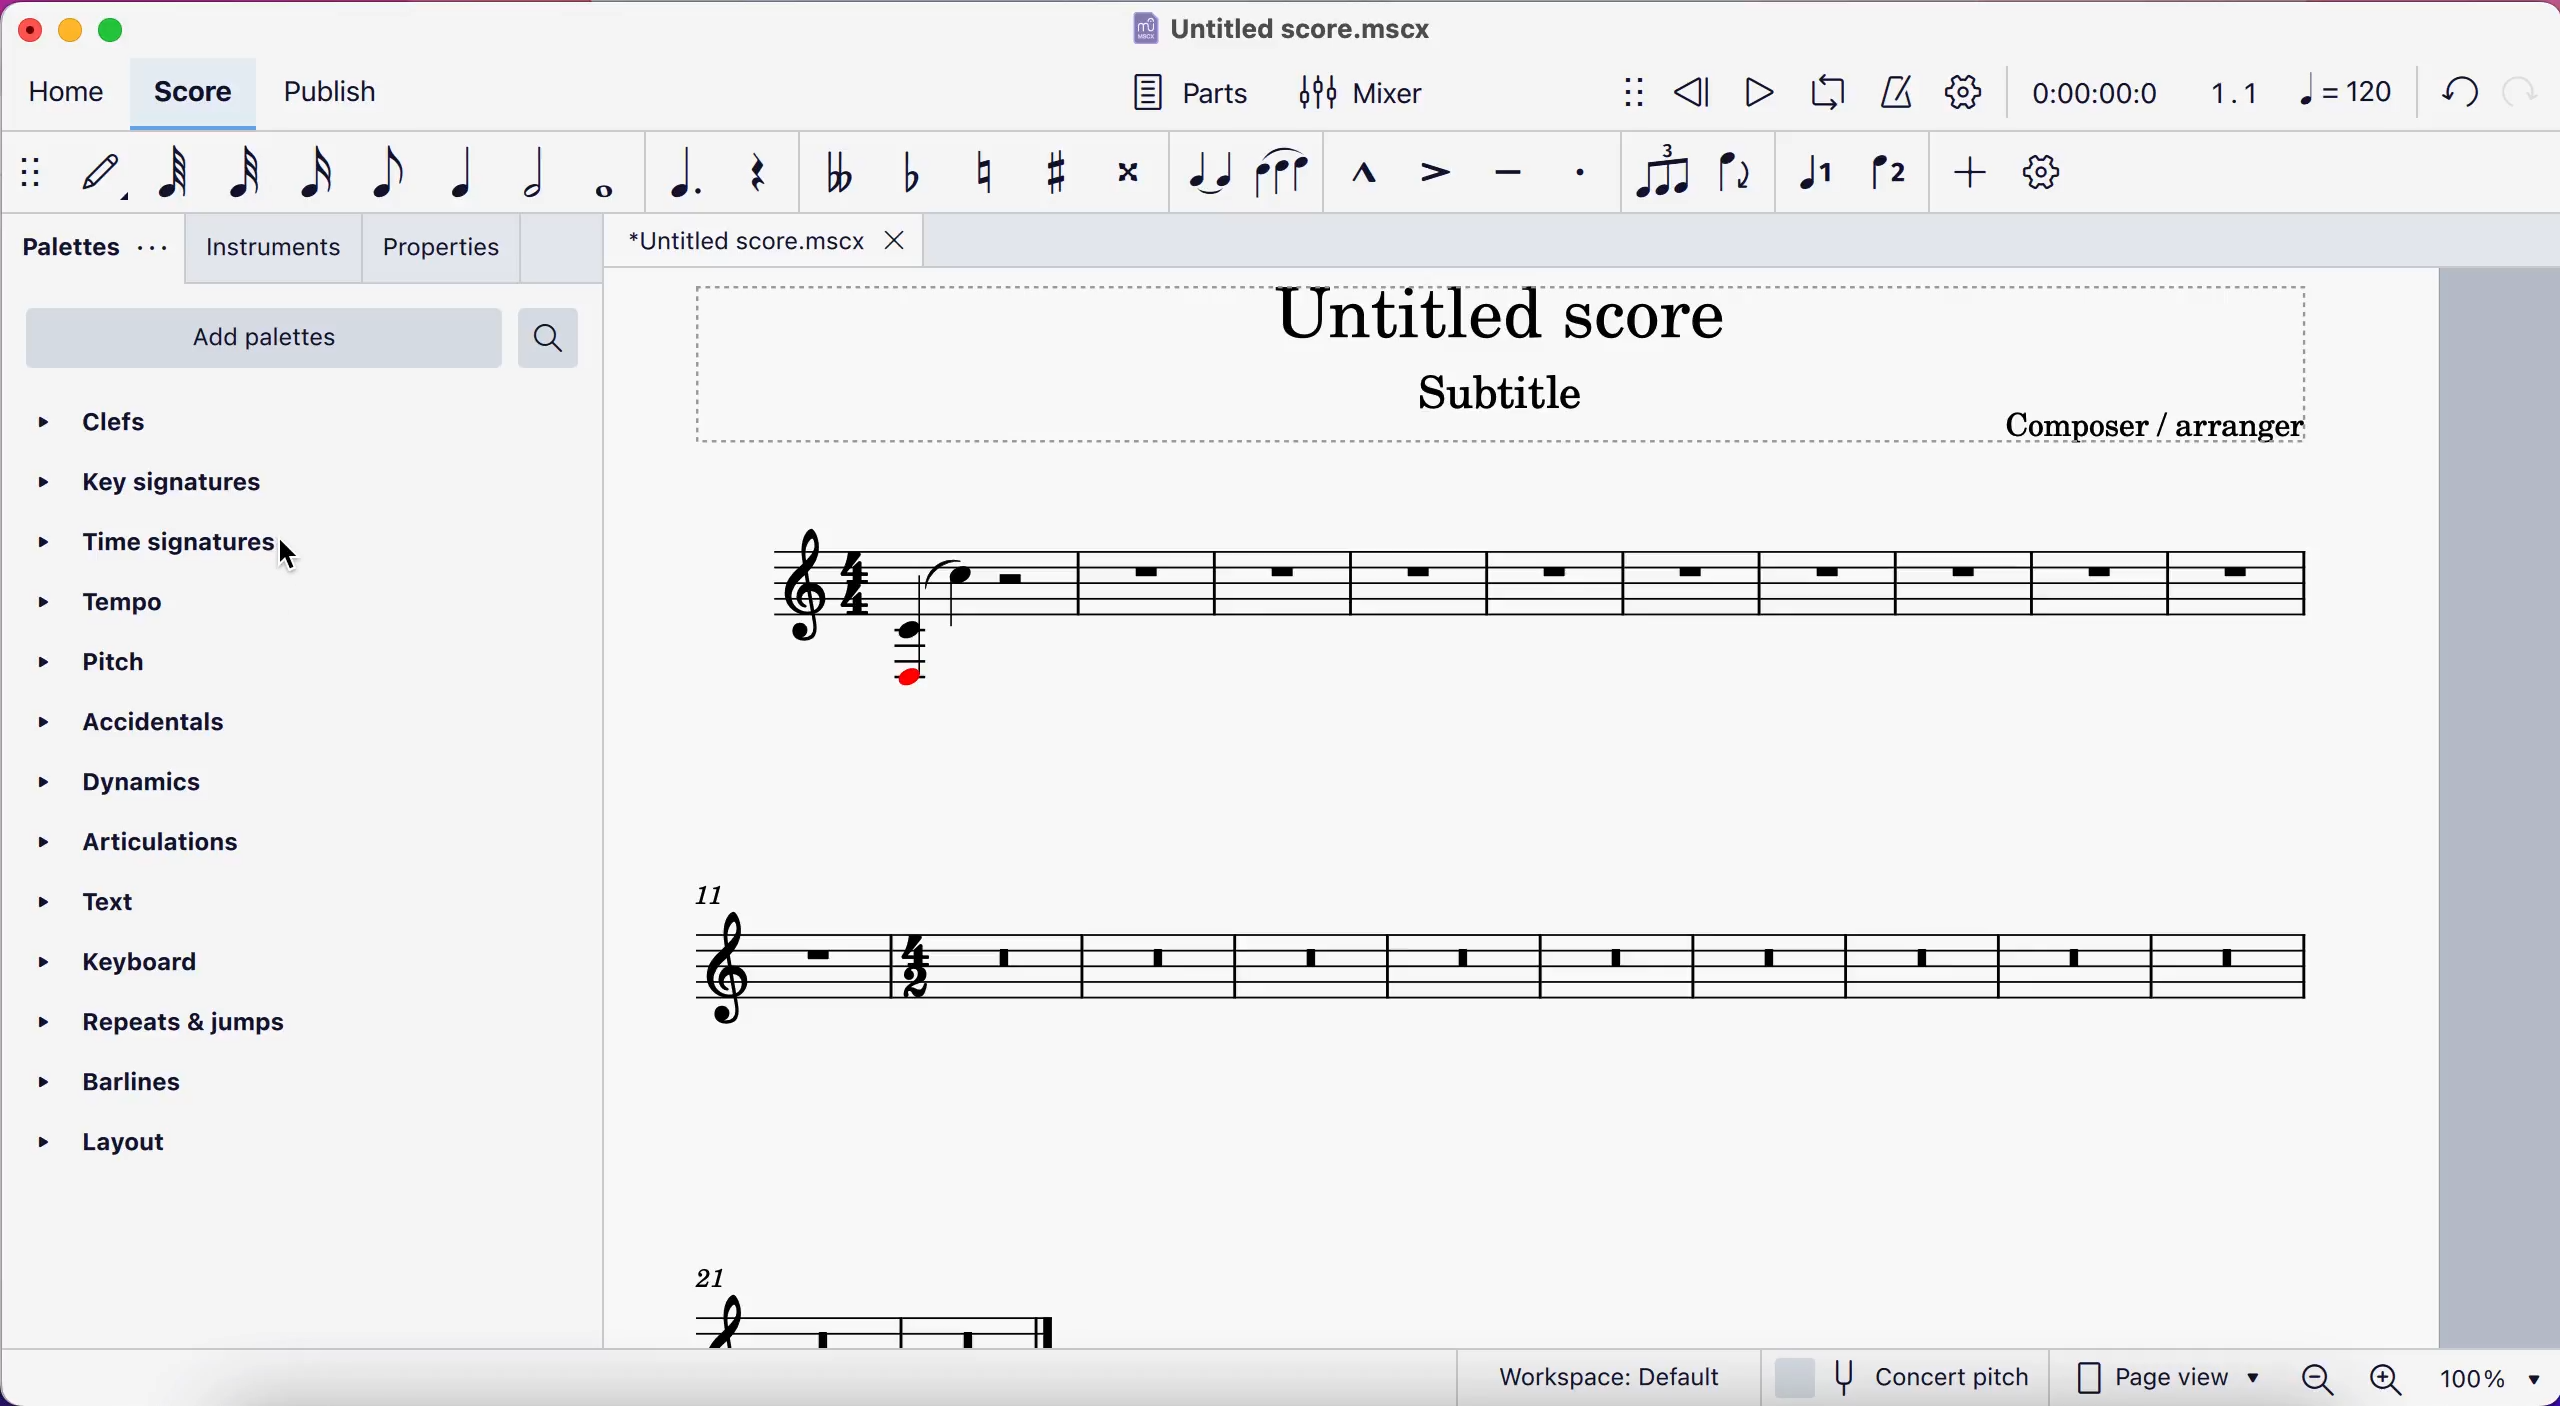  Describe the element at coordinates (198, 92) in the screenshot. I see `score` at that location.